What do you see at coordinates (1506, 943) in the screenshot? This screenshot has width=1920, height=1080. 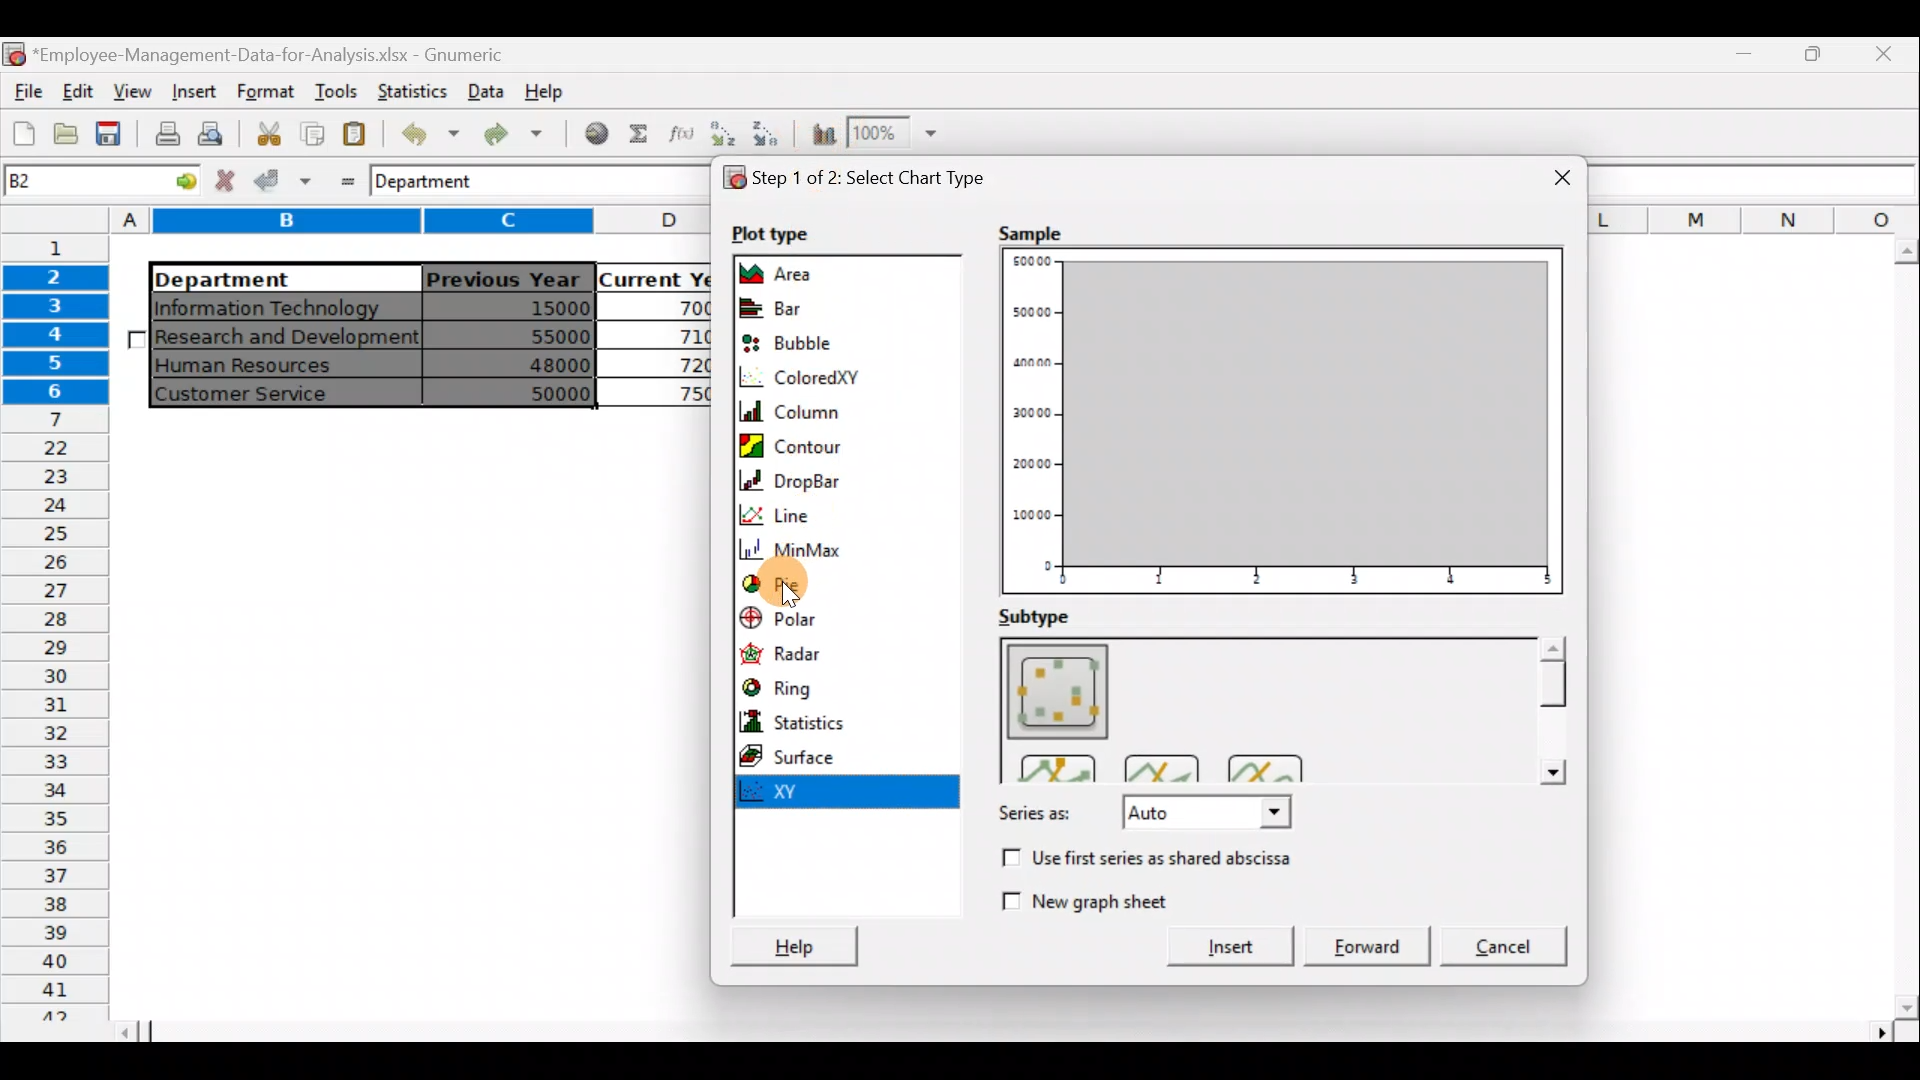 I see `Cancel` at bounding box center [1506, 943].